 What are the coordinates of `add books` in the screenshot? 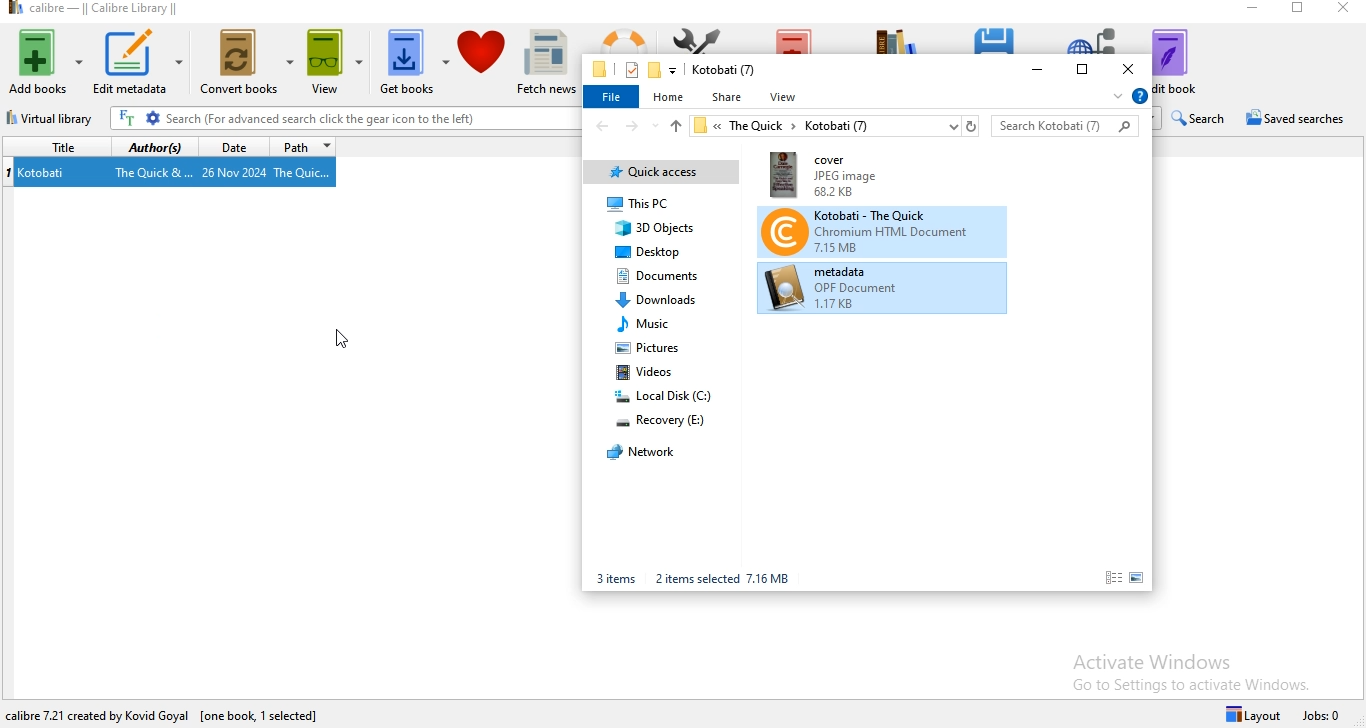 It's located at (46, 61).